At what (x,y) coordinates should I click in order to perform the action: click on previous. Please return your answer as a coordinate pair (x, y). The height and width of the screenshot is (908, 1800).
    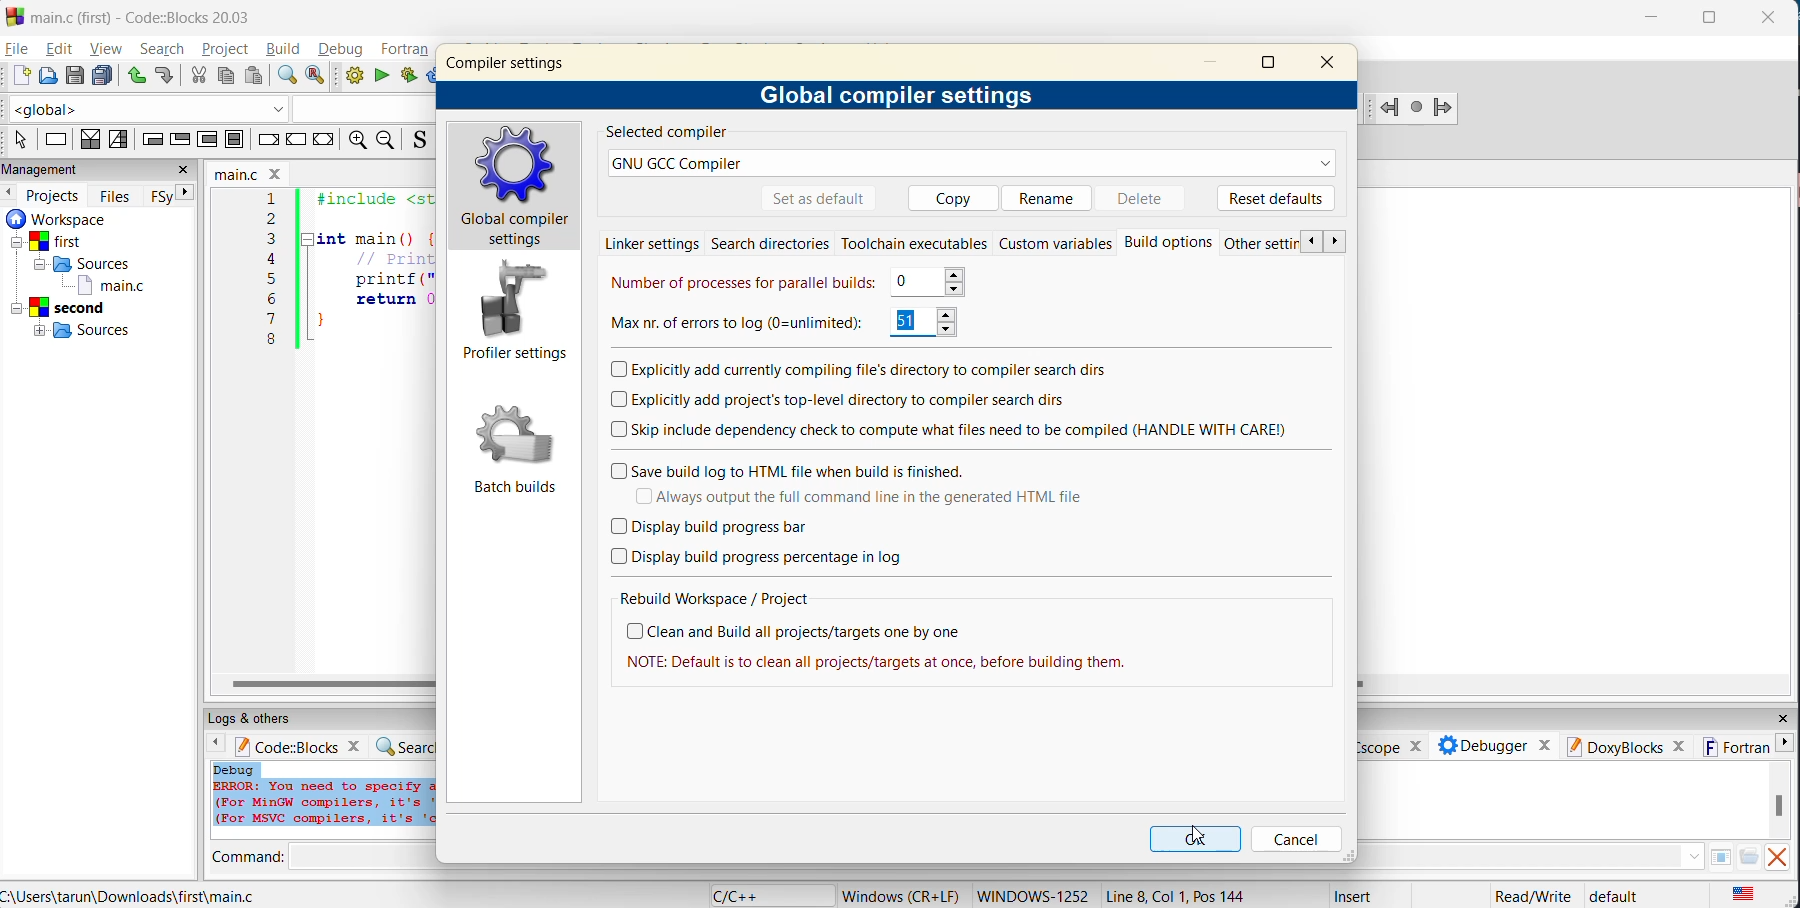
    Looking at the image, I should click on (11, 193).